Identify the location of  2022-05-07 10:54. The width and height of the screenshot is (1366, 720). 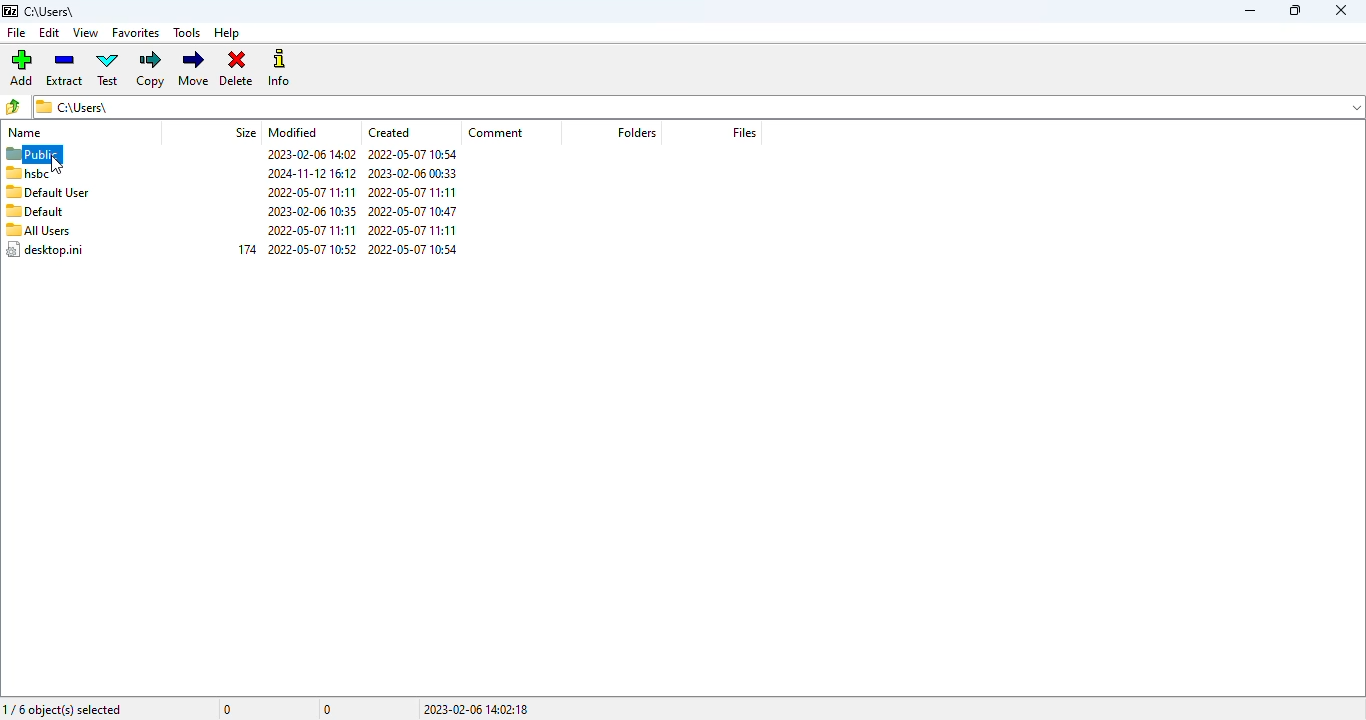
(418, 250).